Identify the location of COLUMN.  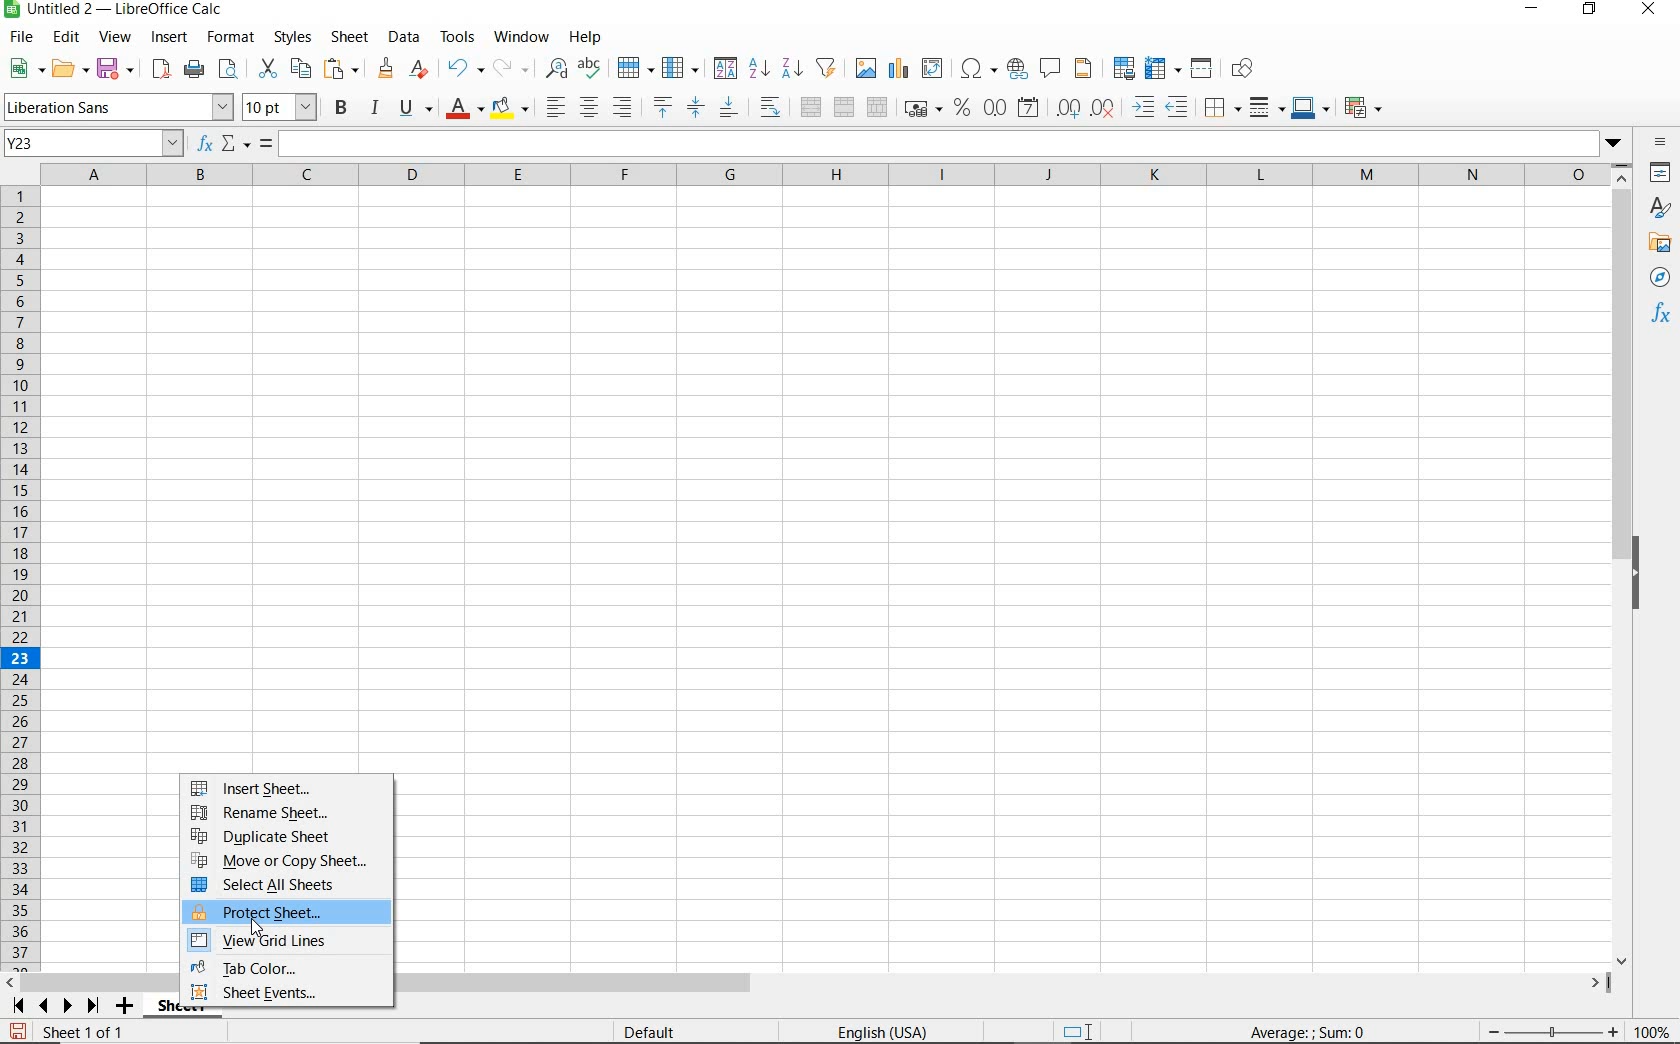
(683, 69).